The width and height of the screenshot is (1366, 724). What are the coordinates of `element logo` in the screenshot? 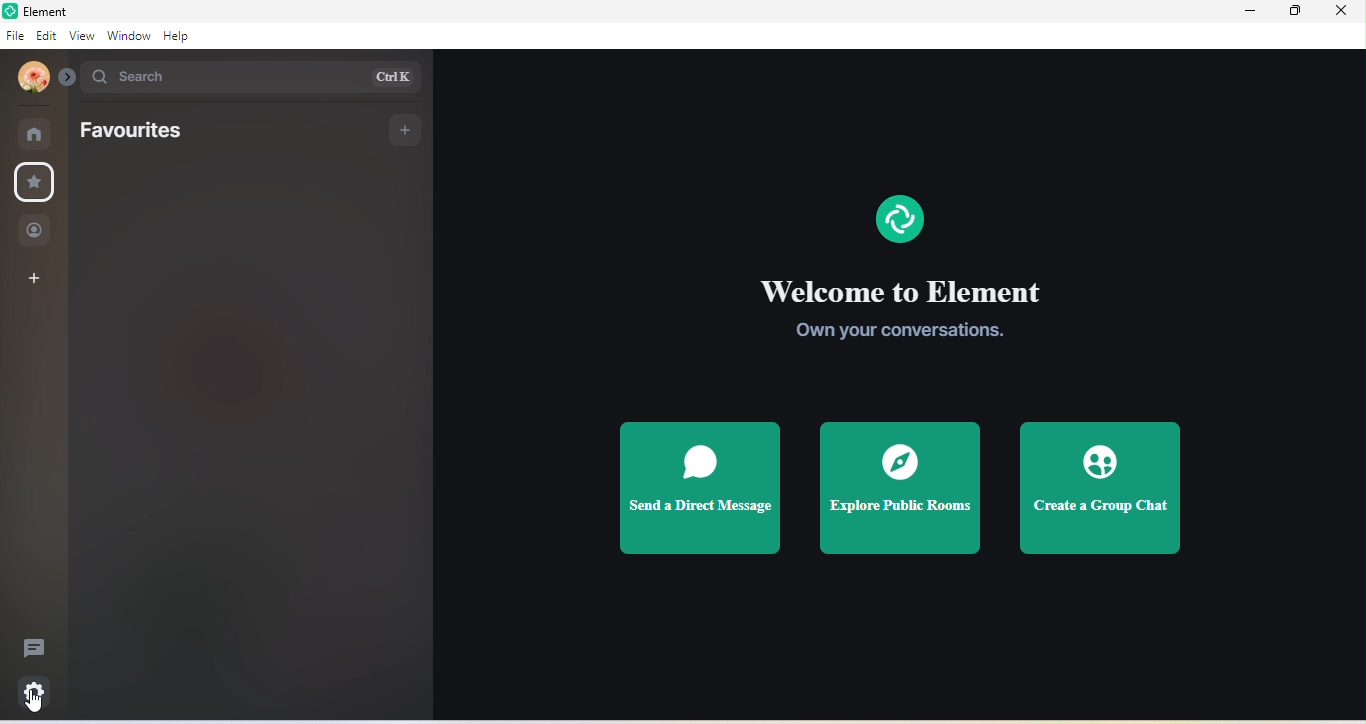 It's located at (900, 217).